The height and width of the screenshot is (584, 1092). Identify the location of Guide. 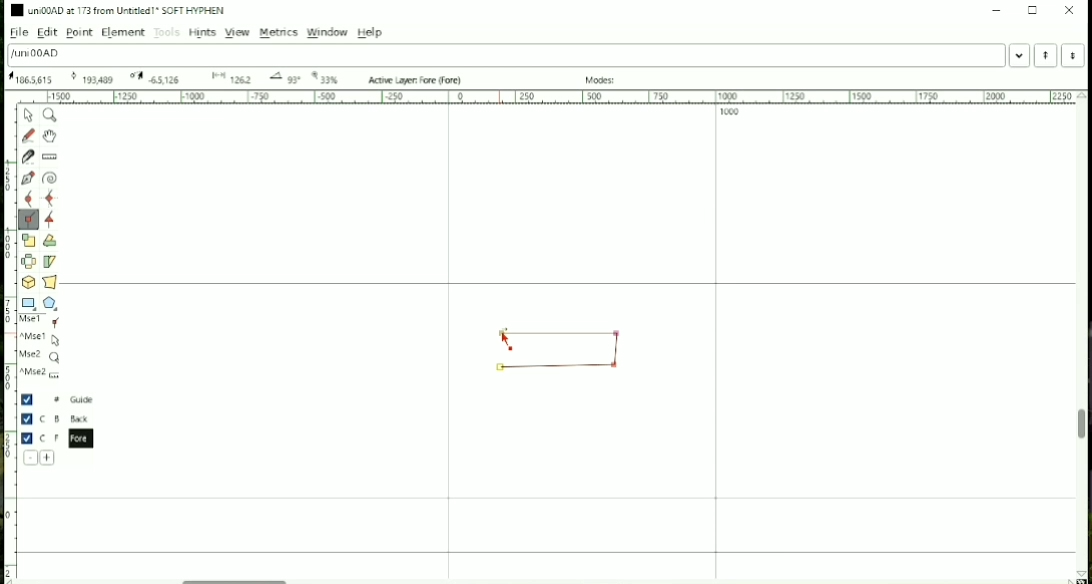
(59, 400).